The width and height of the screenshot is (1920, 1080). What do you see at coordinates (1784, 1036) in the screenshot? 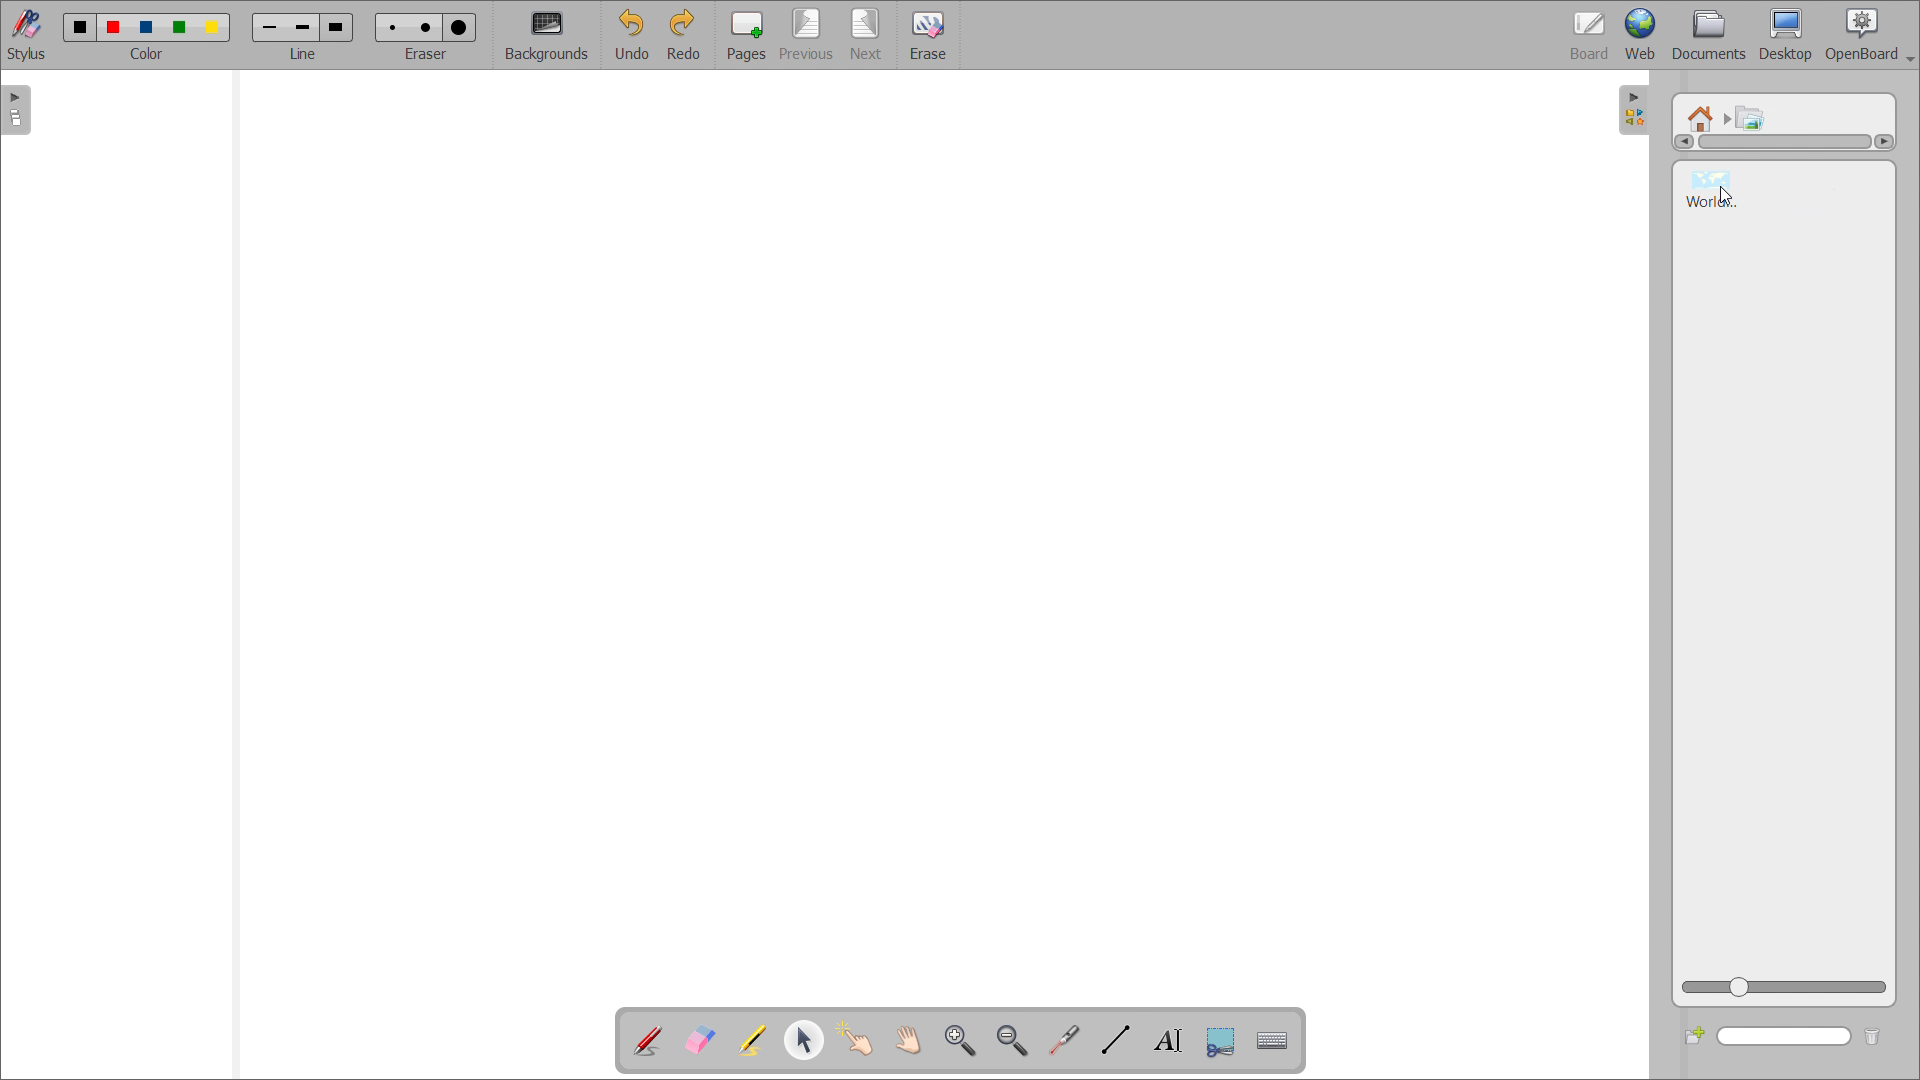
I see `search` at bounding box center [1784, 1036].